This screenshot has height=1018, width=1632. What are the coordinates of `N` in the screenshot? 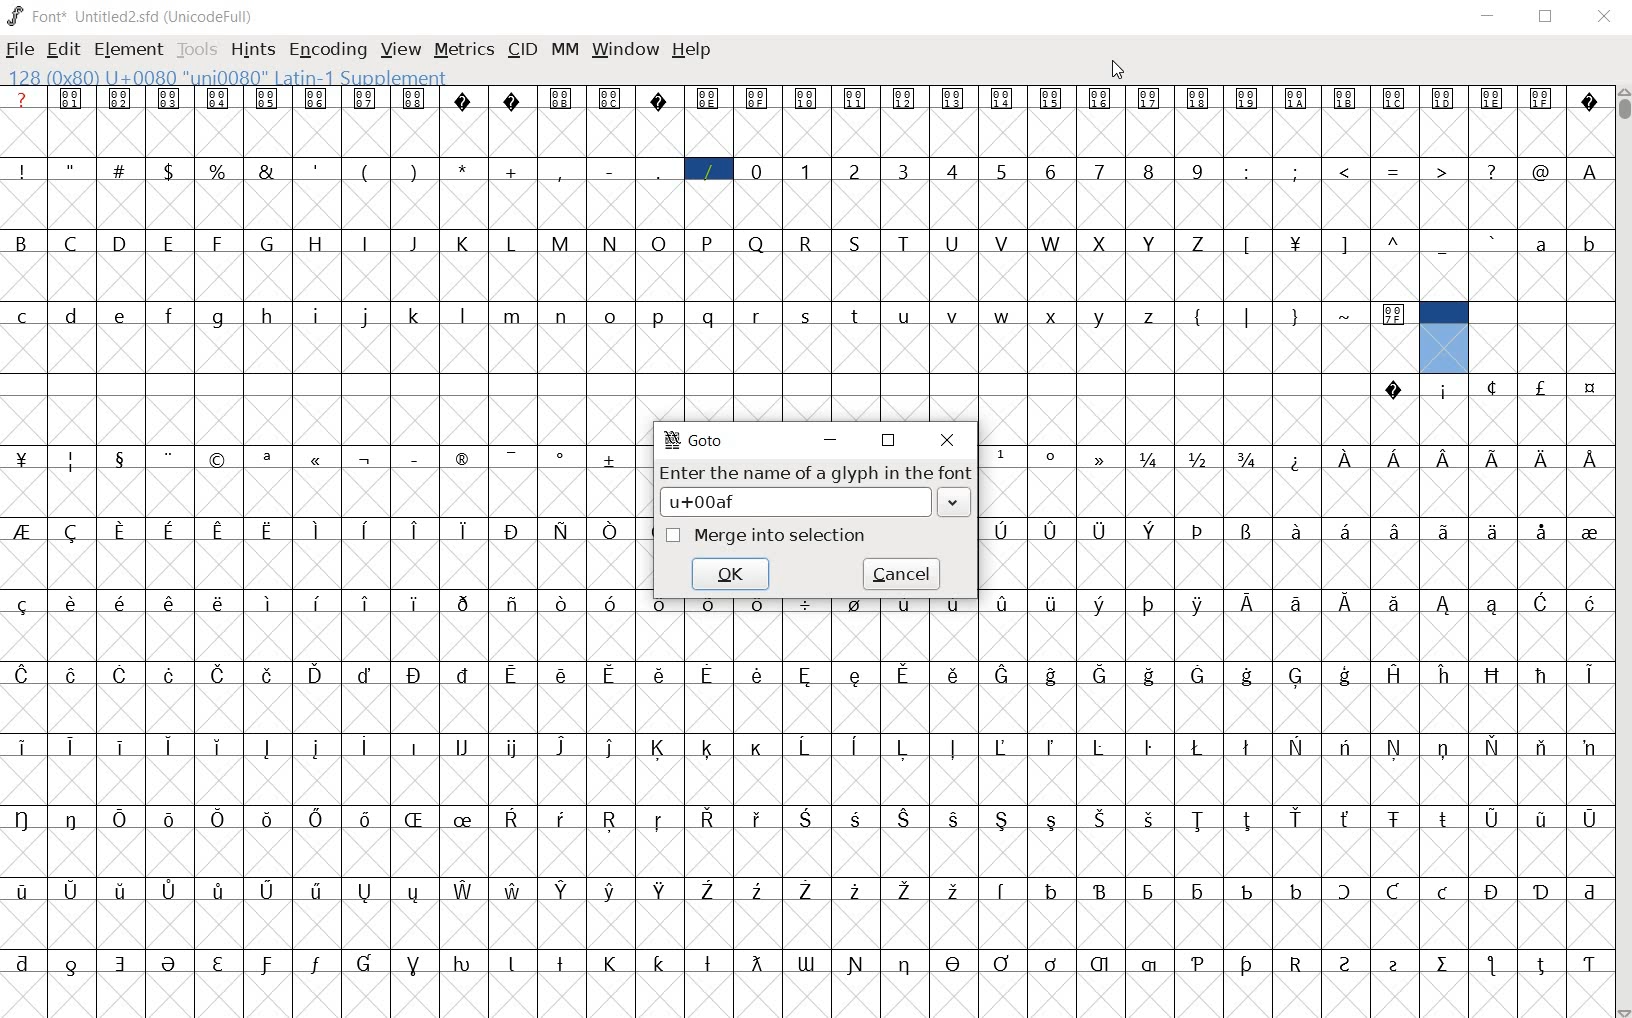 It's located at (613, 243).